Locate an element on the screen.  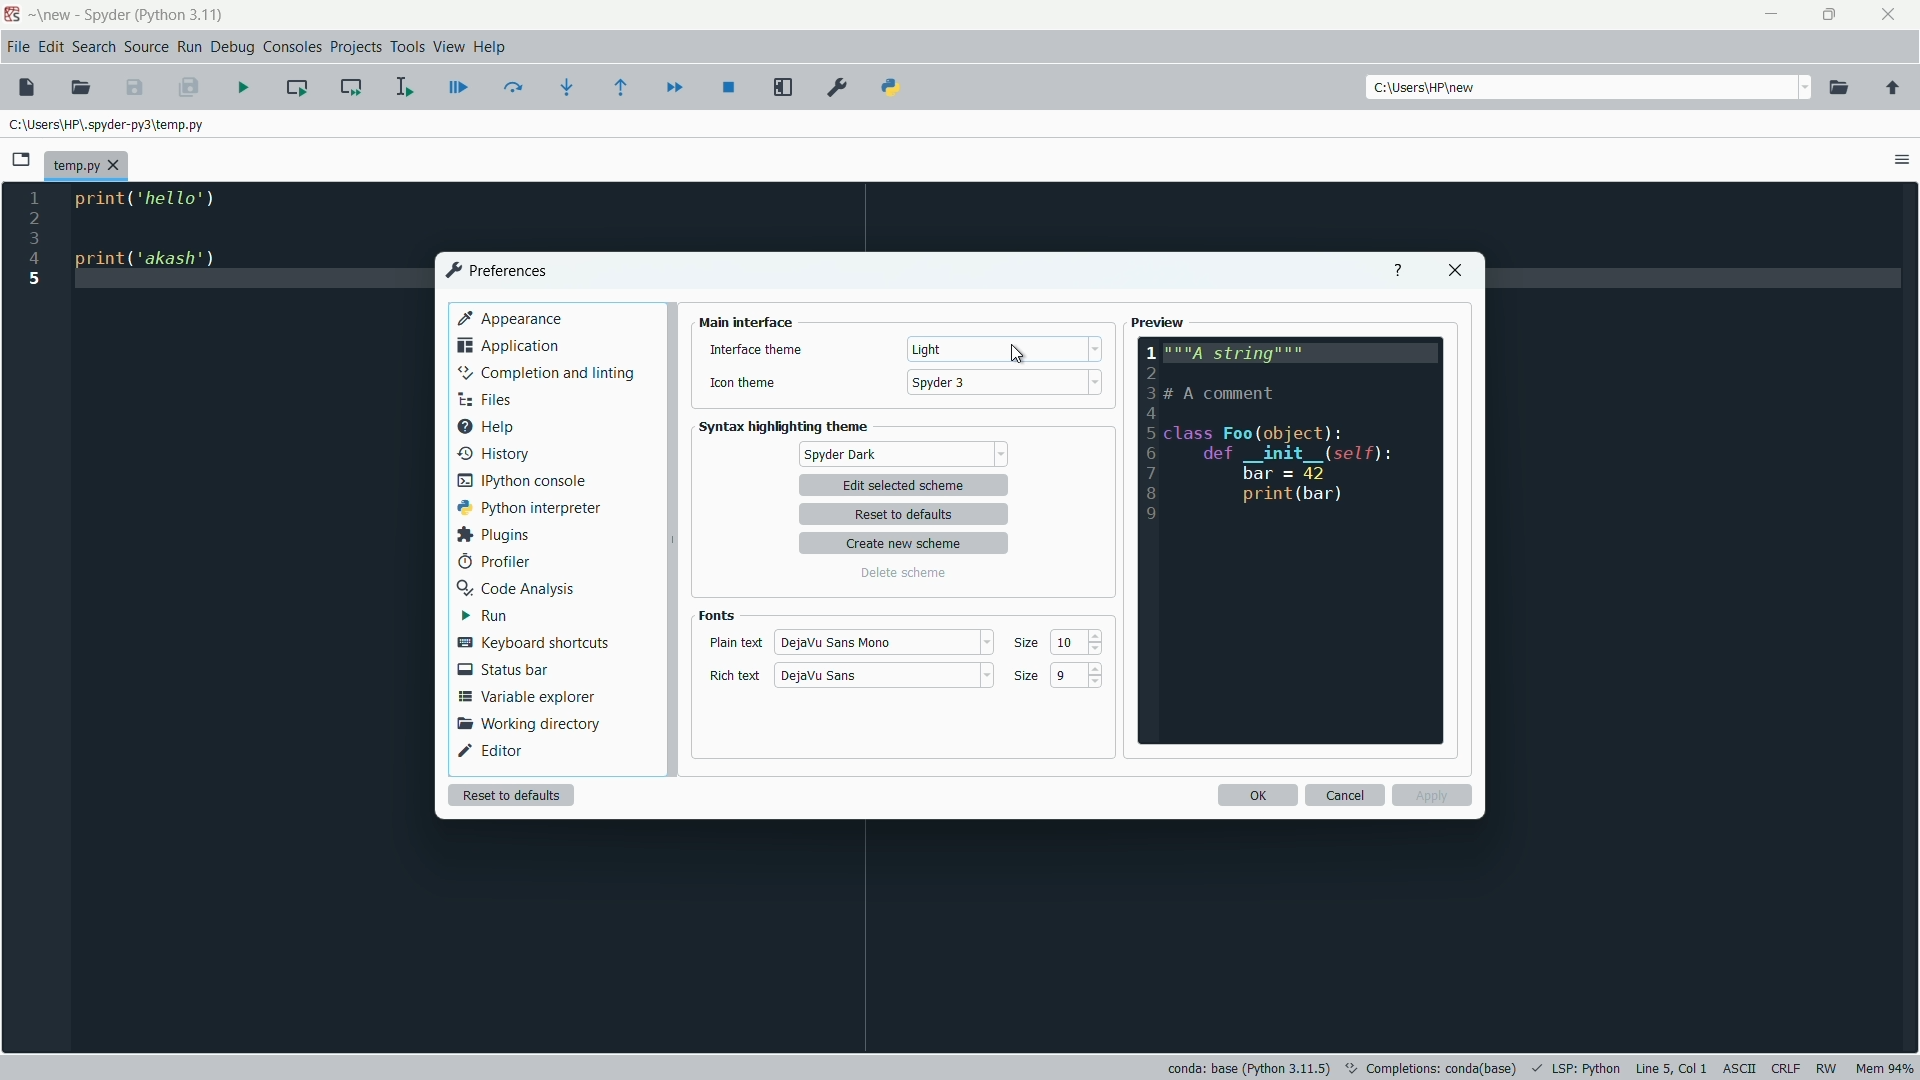
debug file is located at coordinates (459, 88).